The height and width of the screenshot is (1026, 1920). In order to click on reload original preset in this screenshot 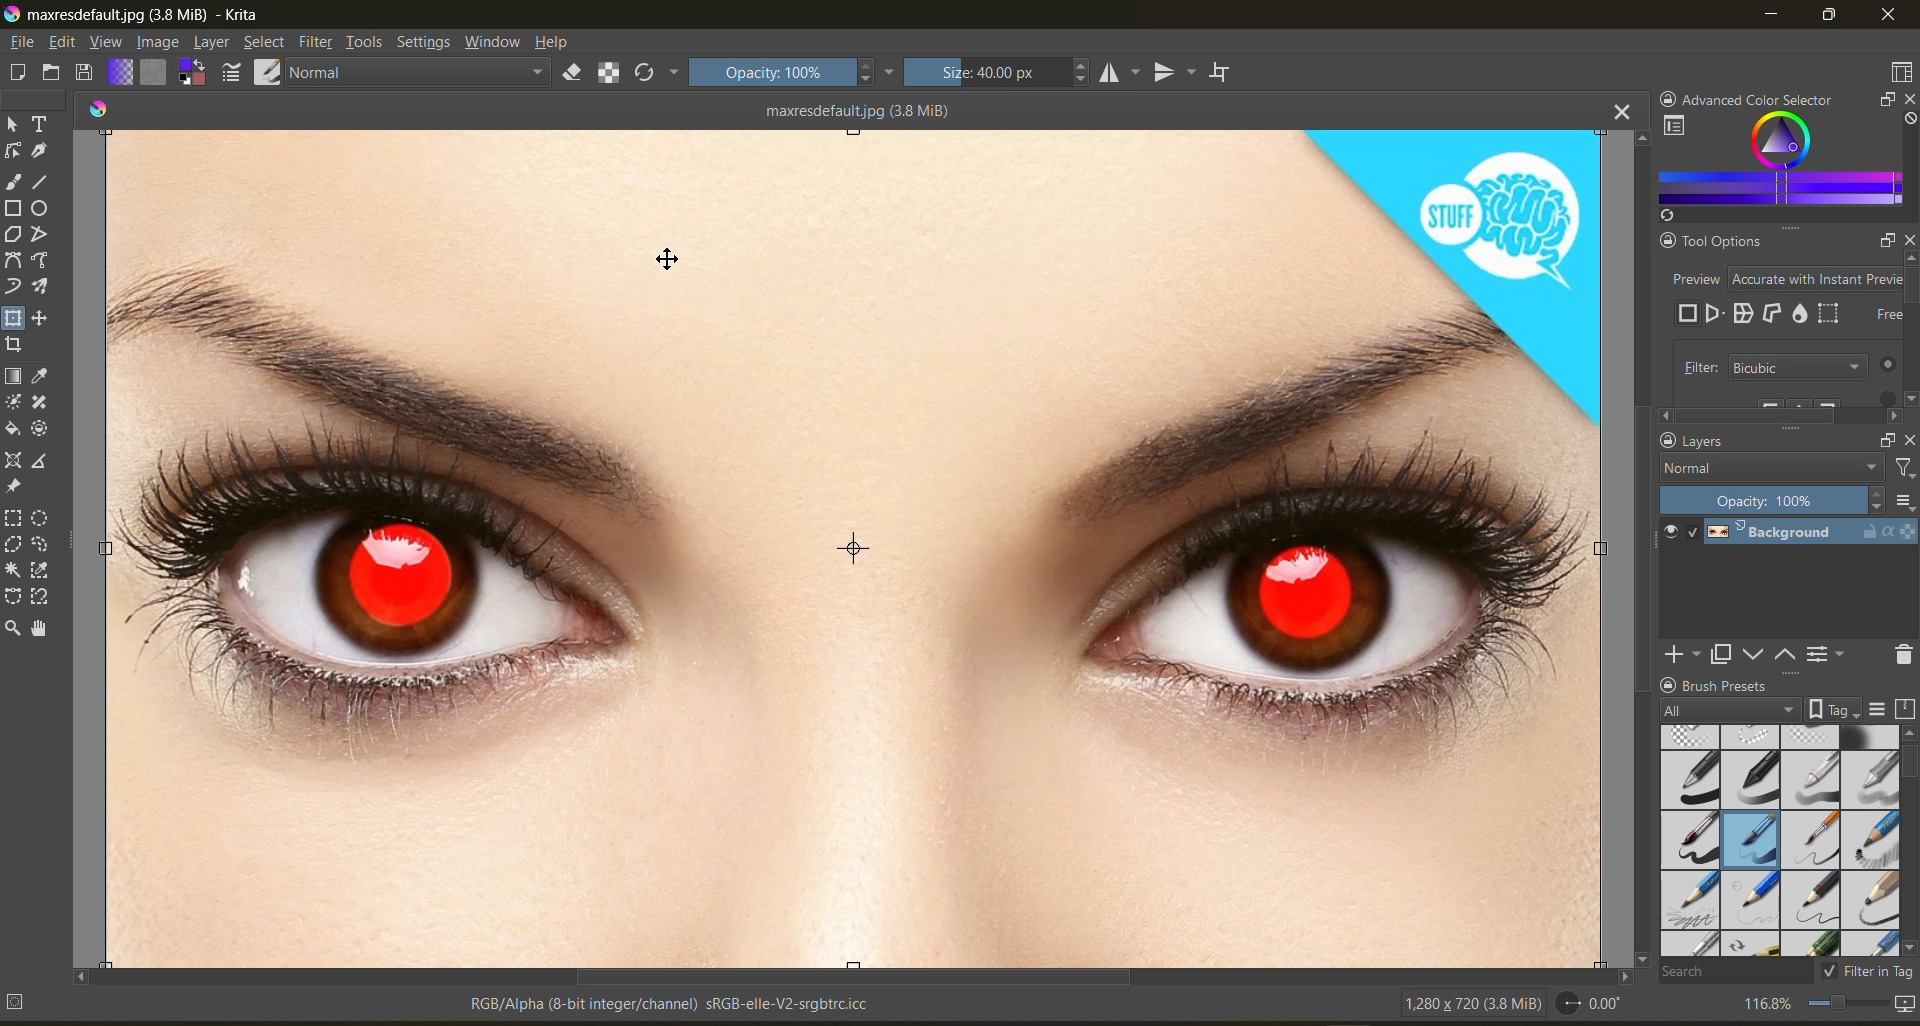, I will do `click(658, 76)`.